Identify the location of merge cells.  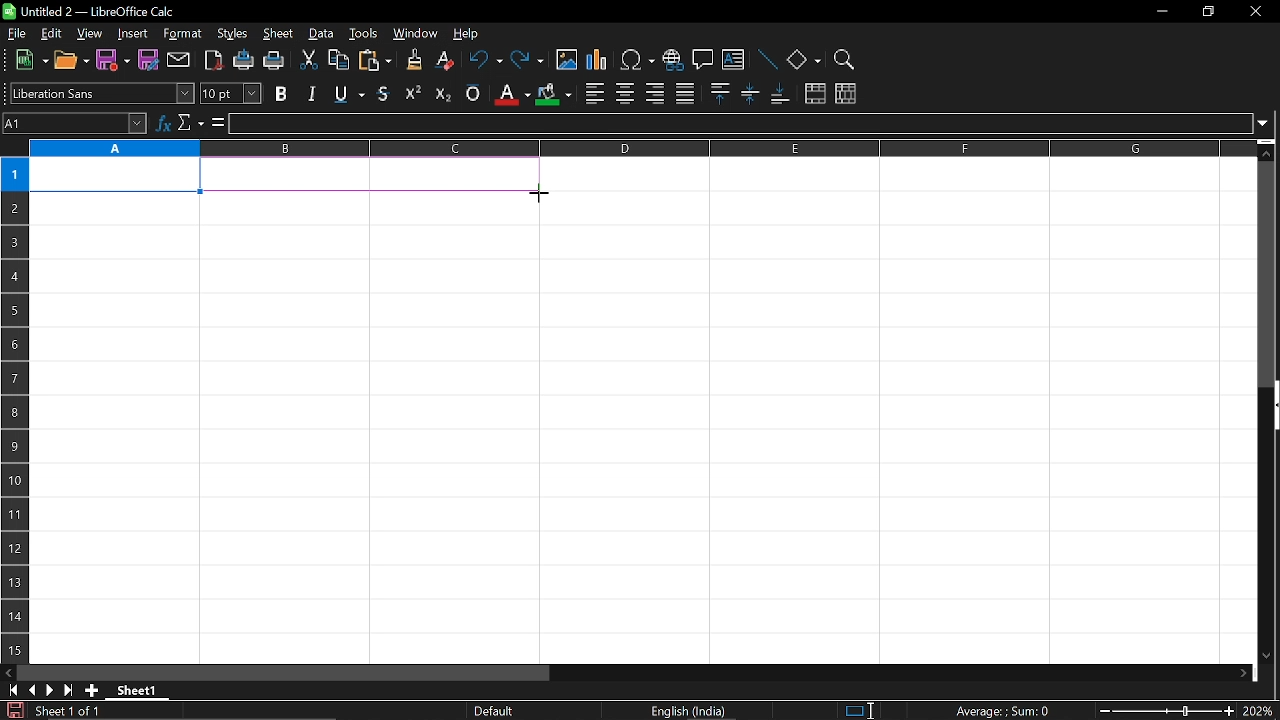
(815, 94).